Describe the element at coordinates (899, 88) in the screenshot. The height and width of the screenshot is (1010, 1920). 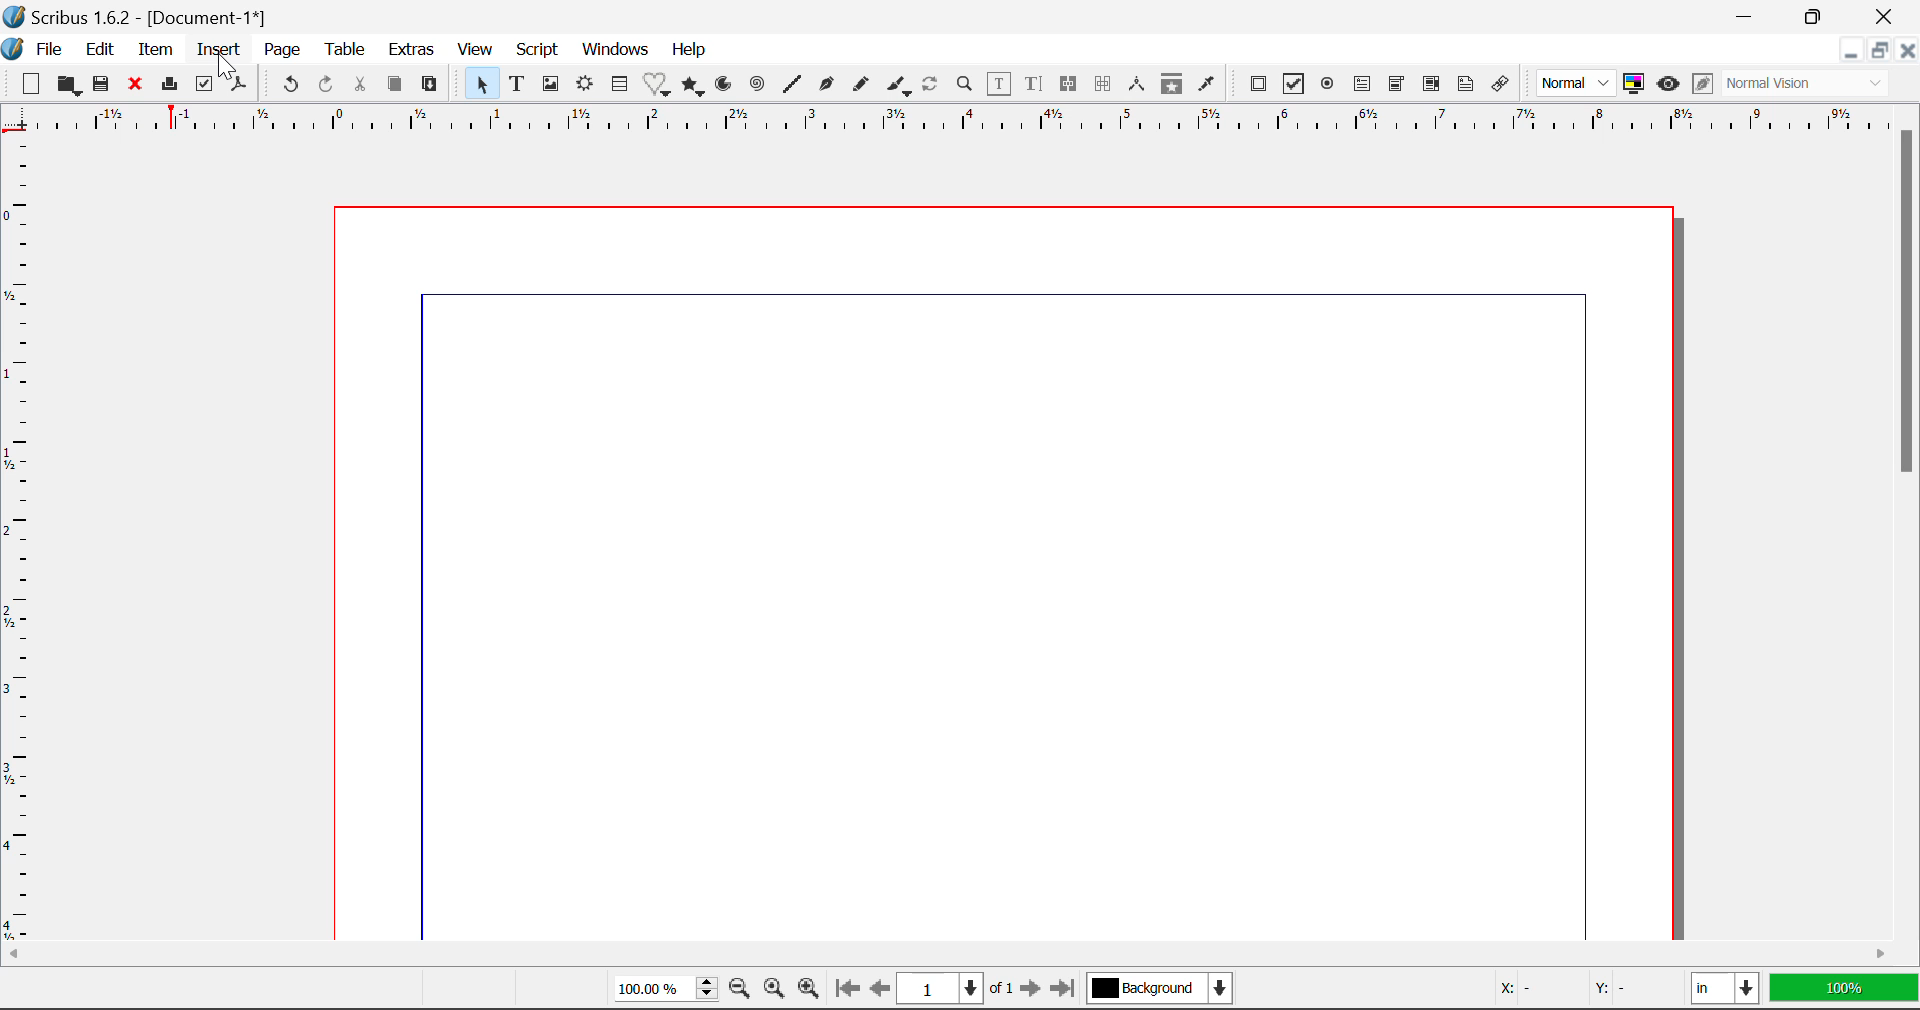
I see `Calligraphic Curve` at that location.